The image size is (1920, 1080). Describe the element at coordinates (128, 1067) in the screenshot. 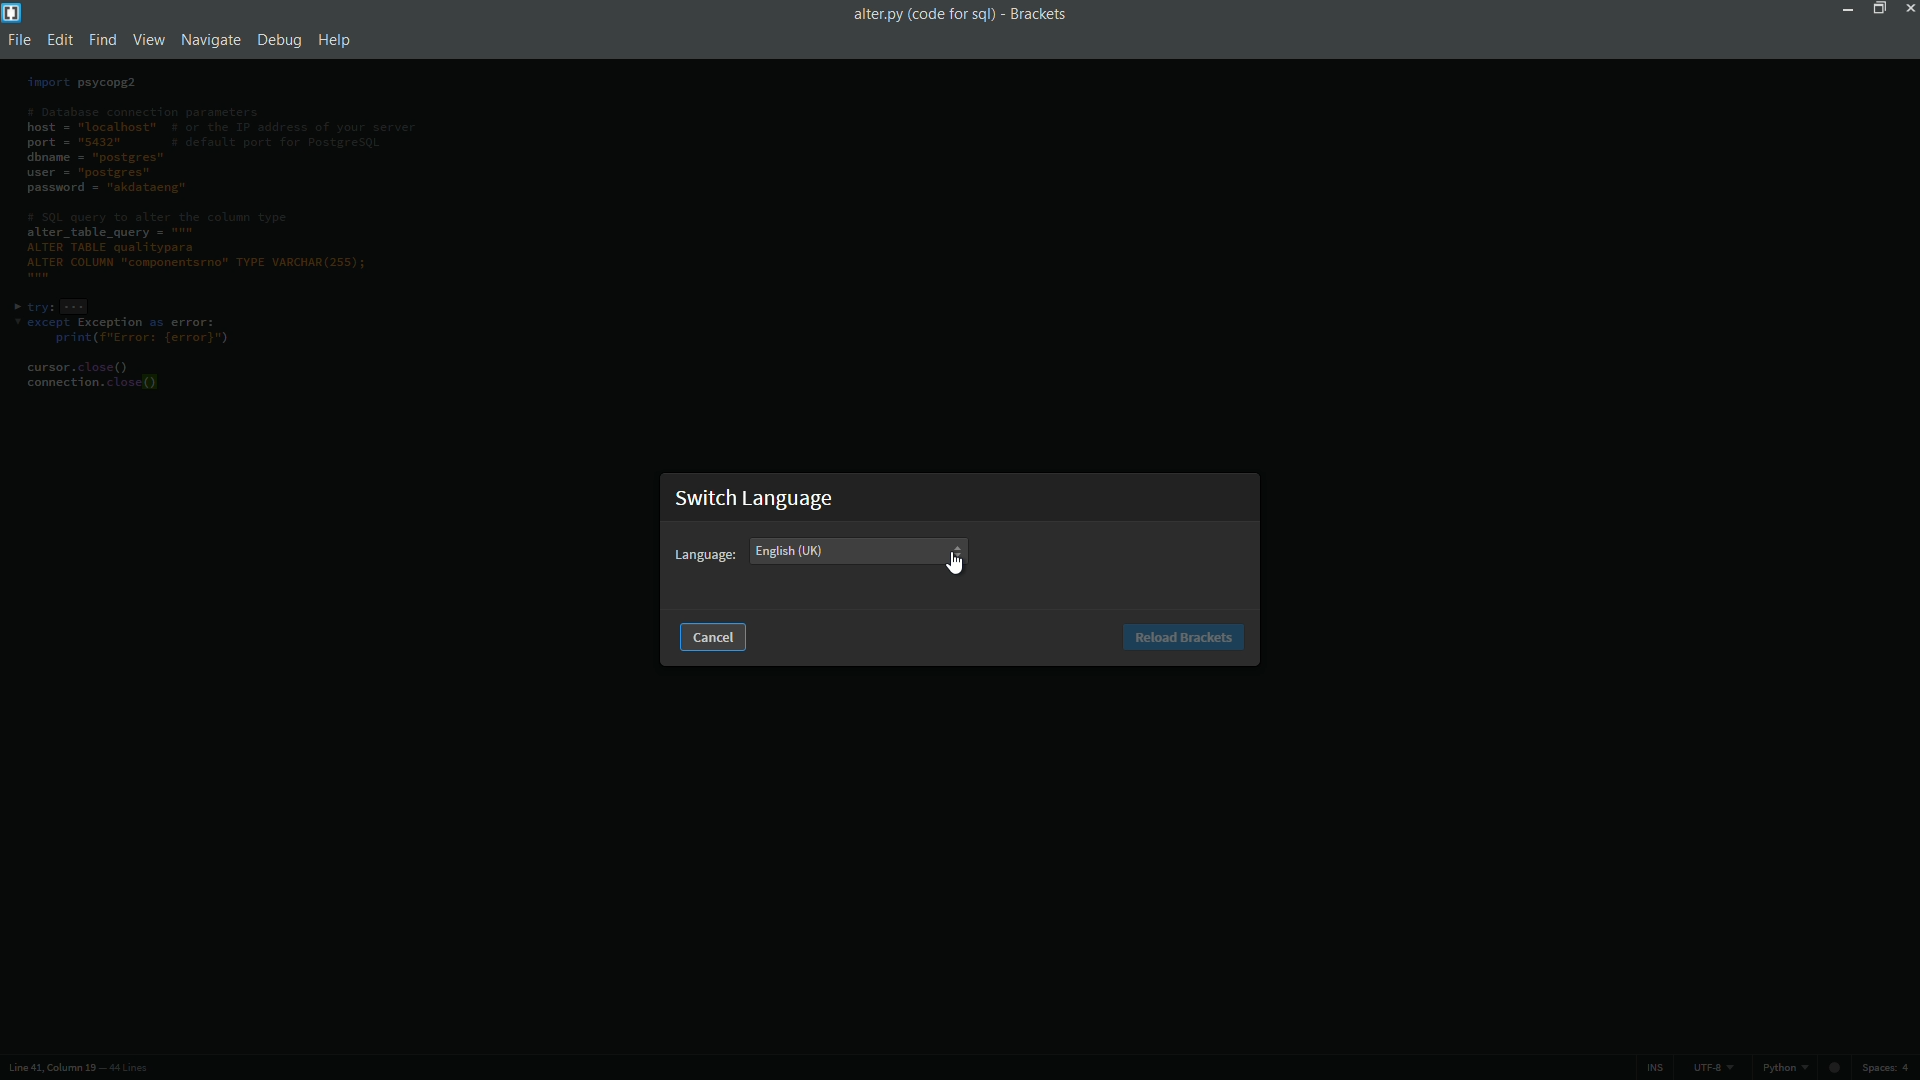

I see `number of lines` at that location.